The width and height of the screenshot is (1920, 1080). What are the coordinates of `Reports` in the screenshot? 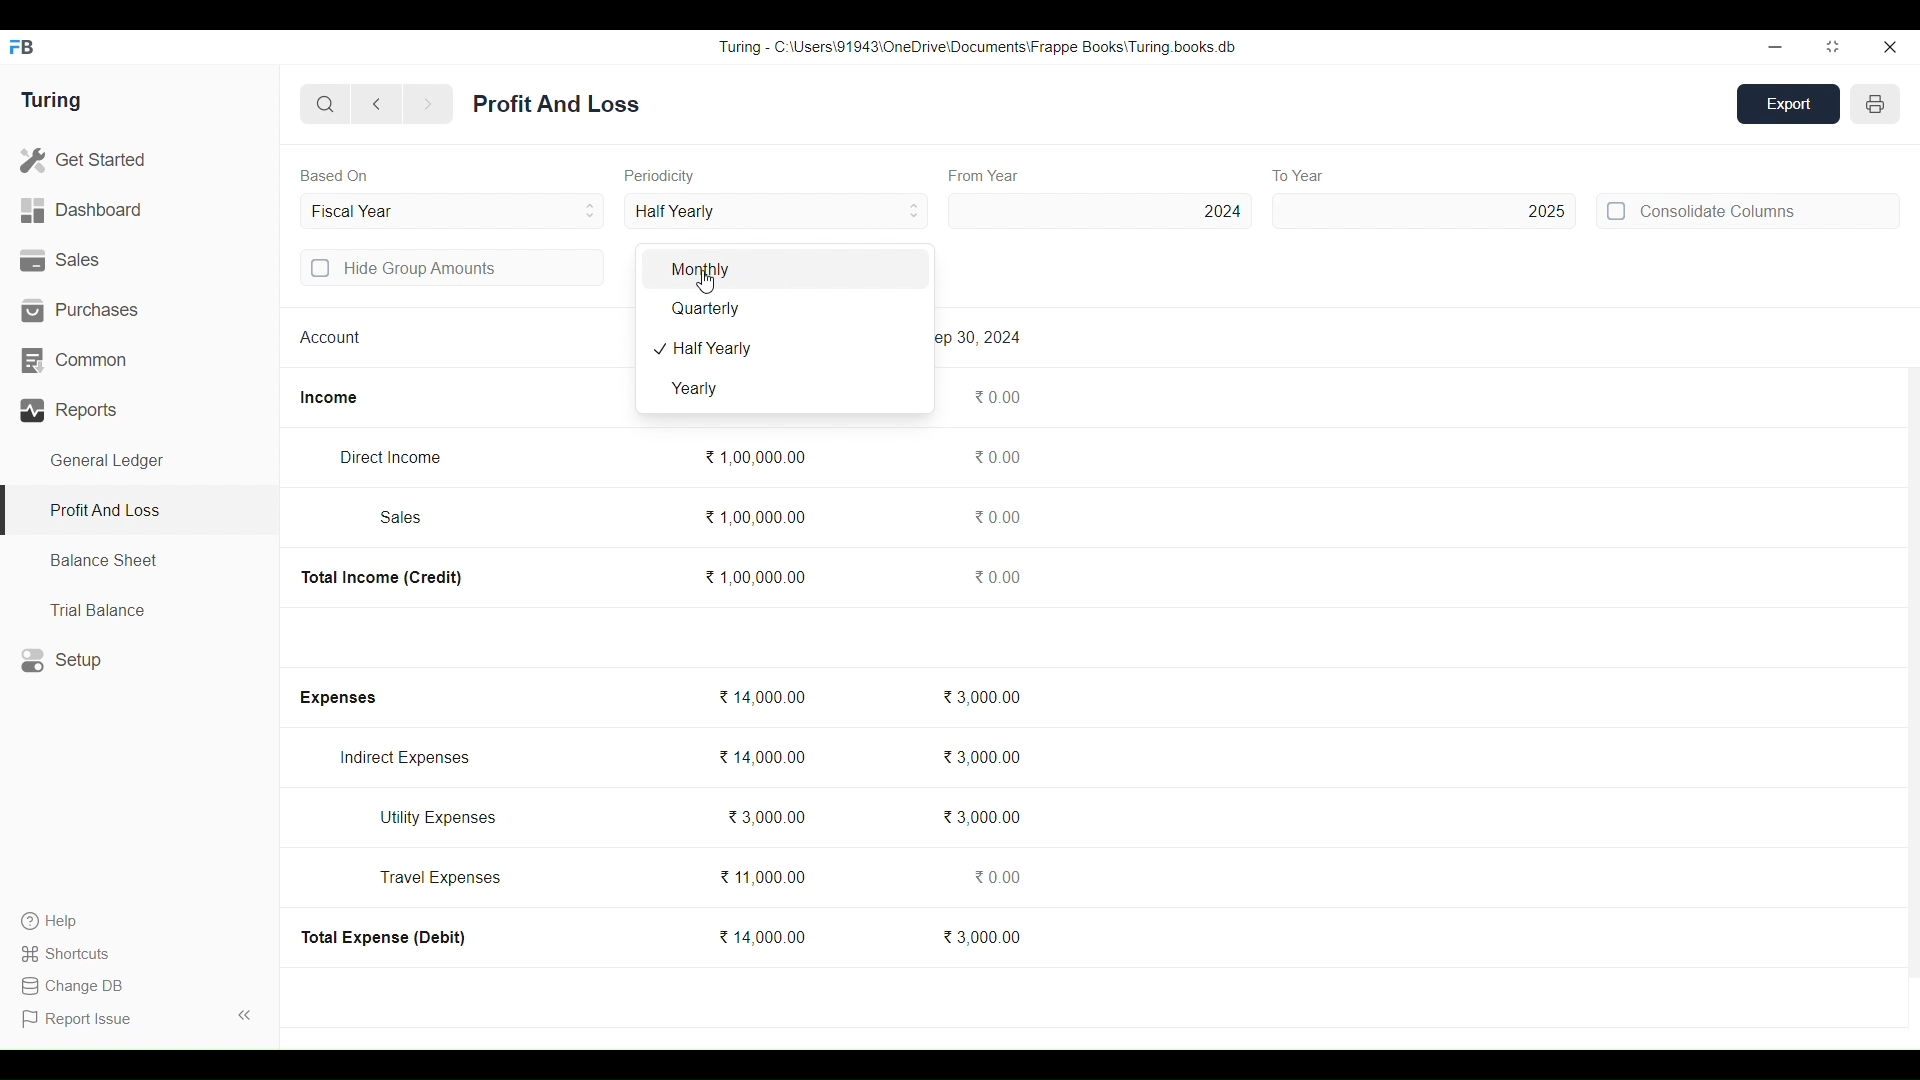 It's located at (140, 410).